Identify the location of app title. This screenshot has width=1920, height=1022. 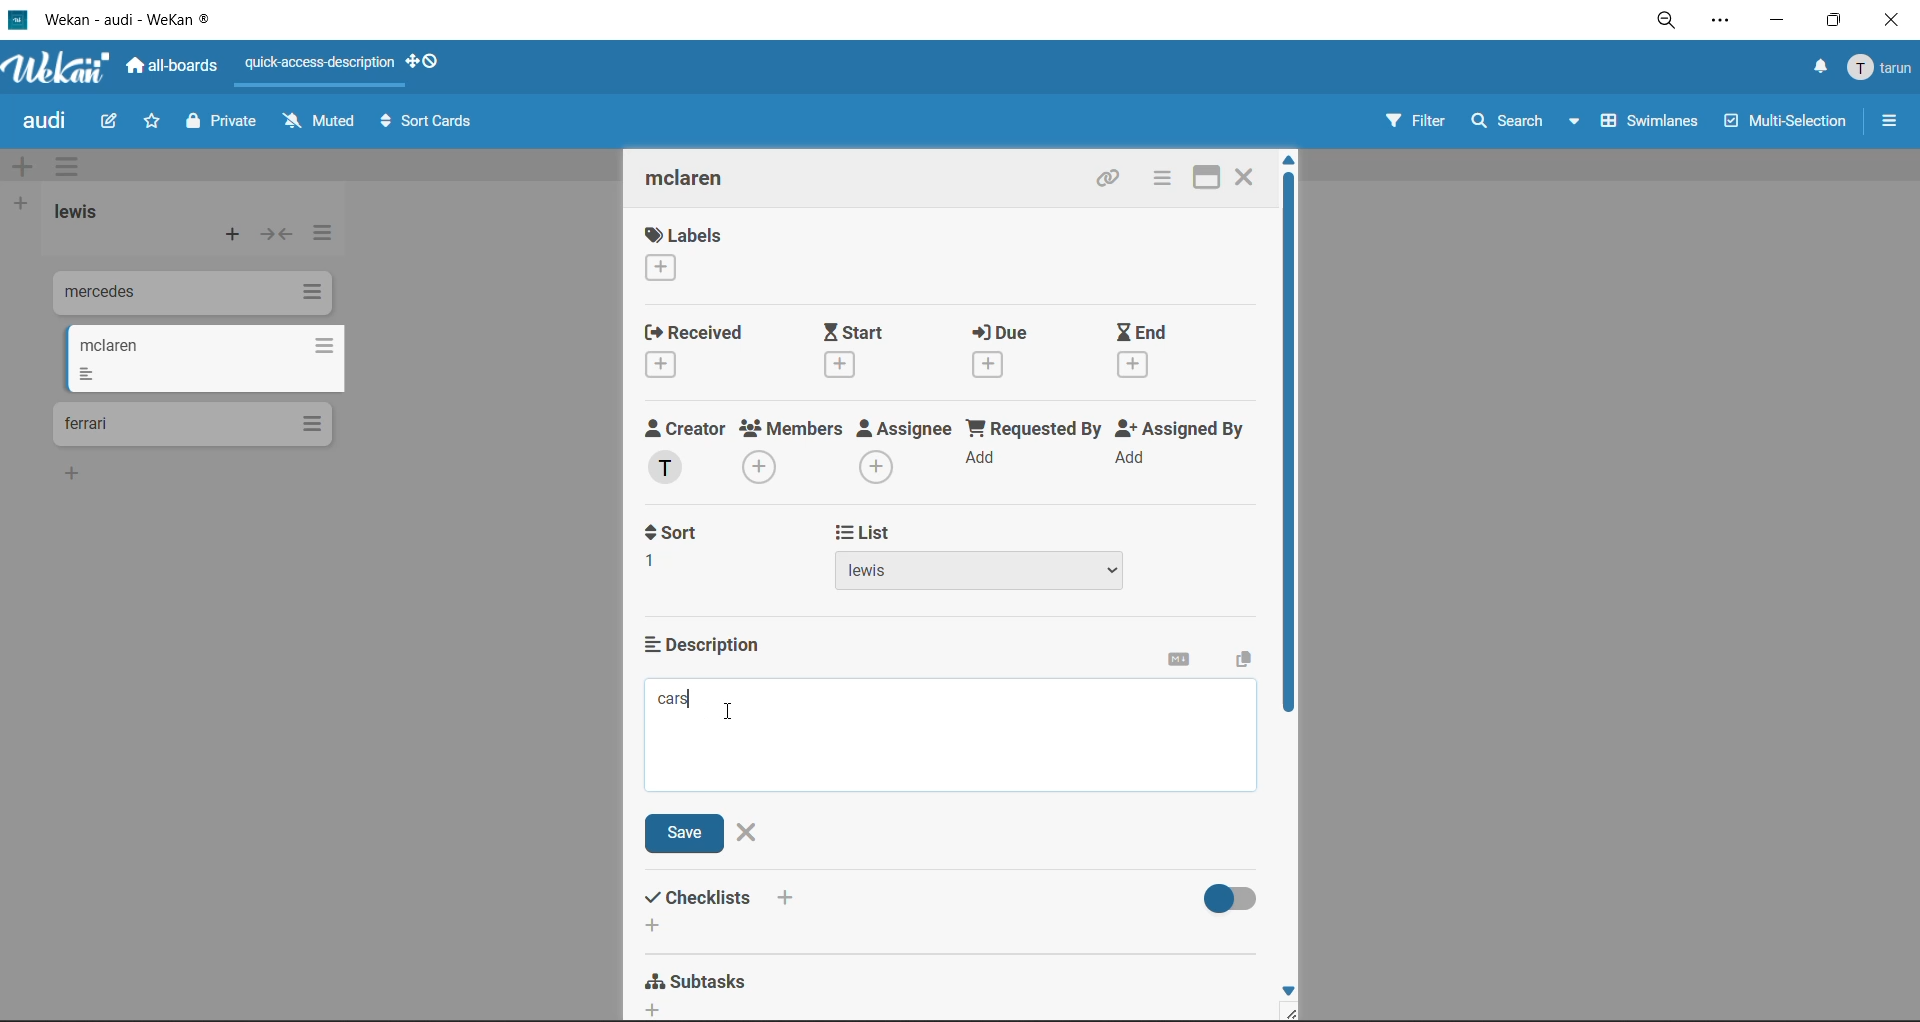
(115, 19).